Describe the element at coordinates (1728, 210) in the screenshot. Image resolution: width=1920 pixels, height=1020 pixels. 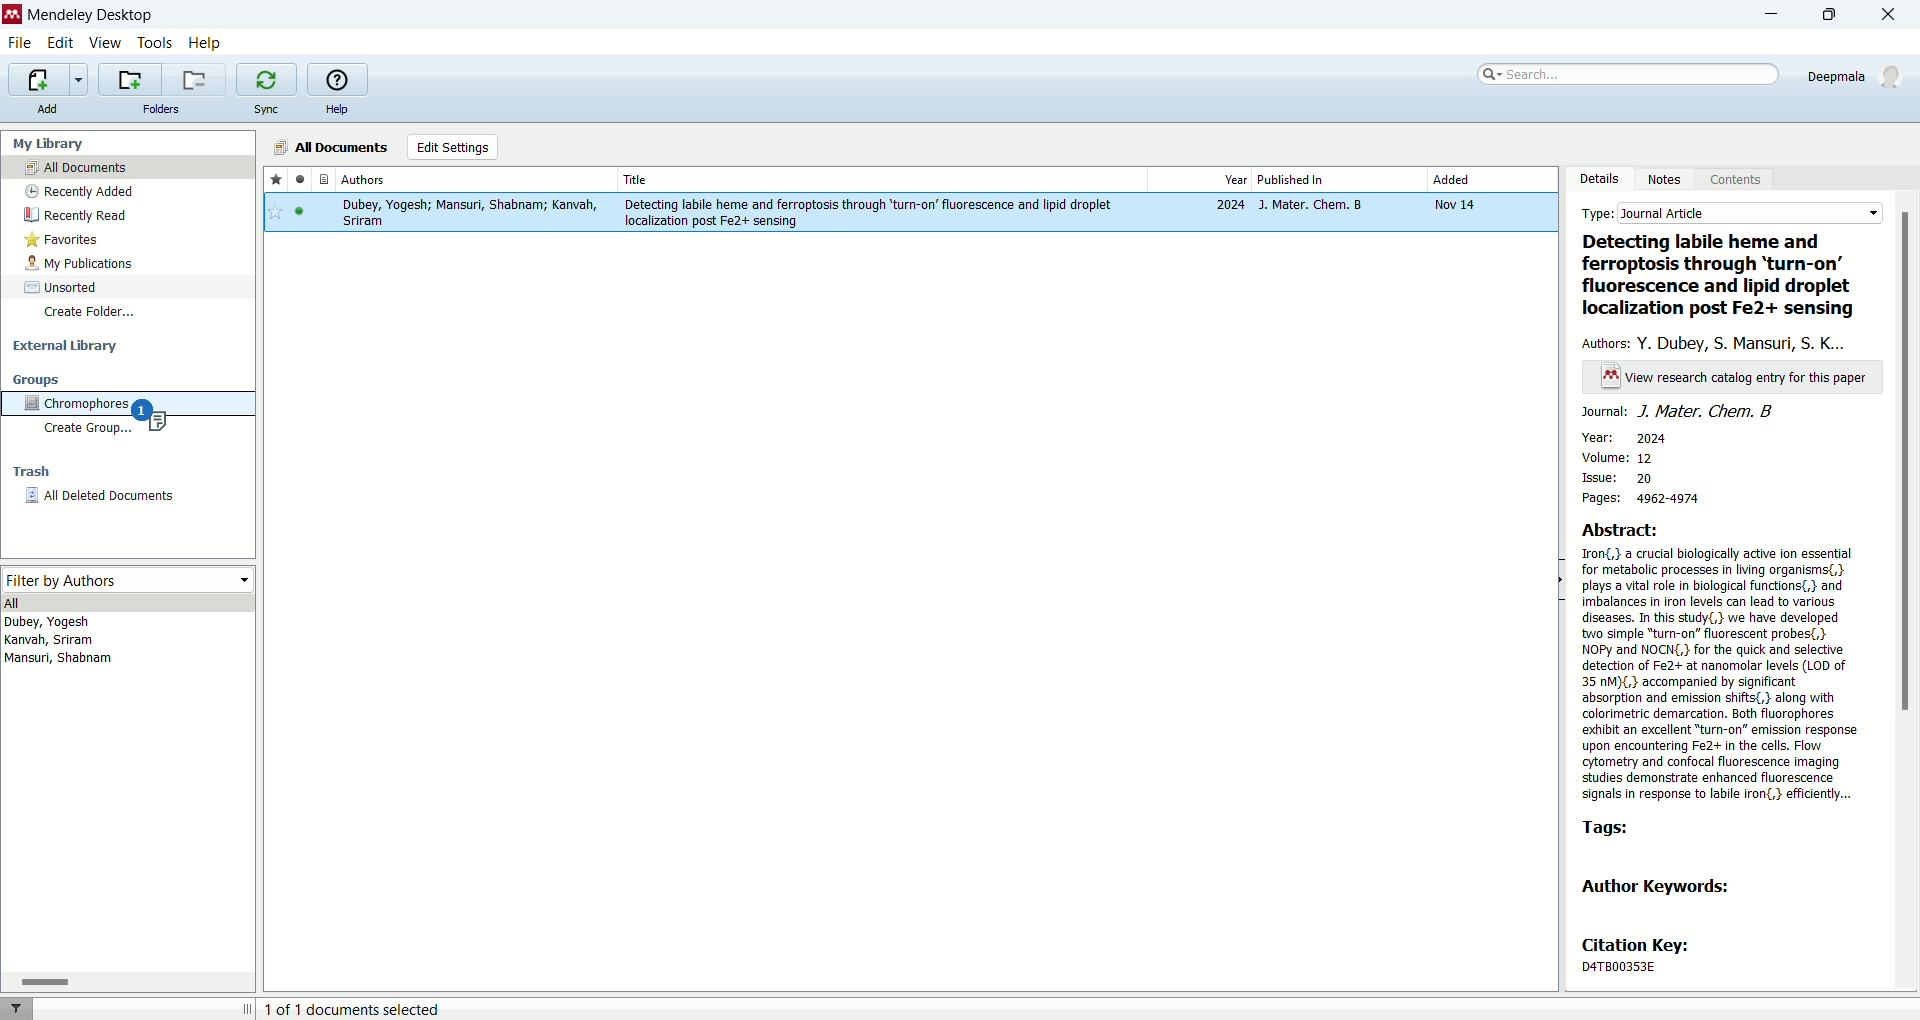
I see `type` at that location.